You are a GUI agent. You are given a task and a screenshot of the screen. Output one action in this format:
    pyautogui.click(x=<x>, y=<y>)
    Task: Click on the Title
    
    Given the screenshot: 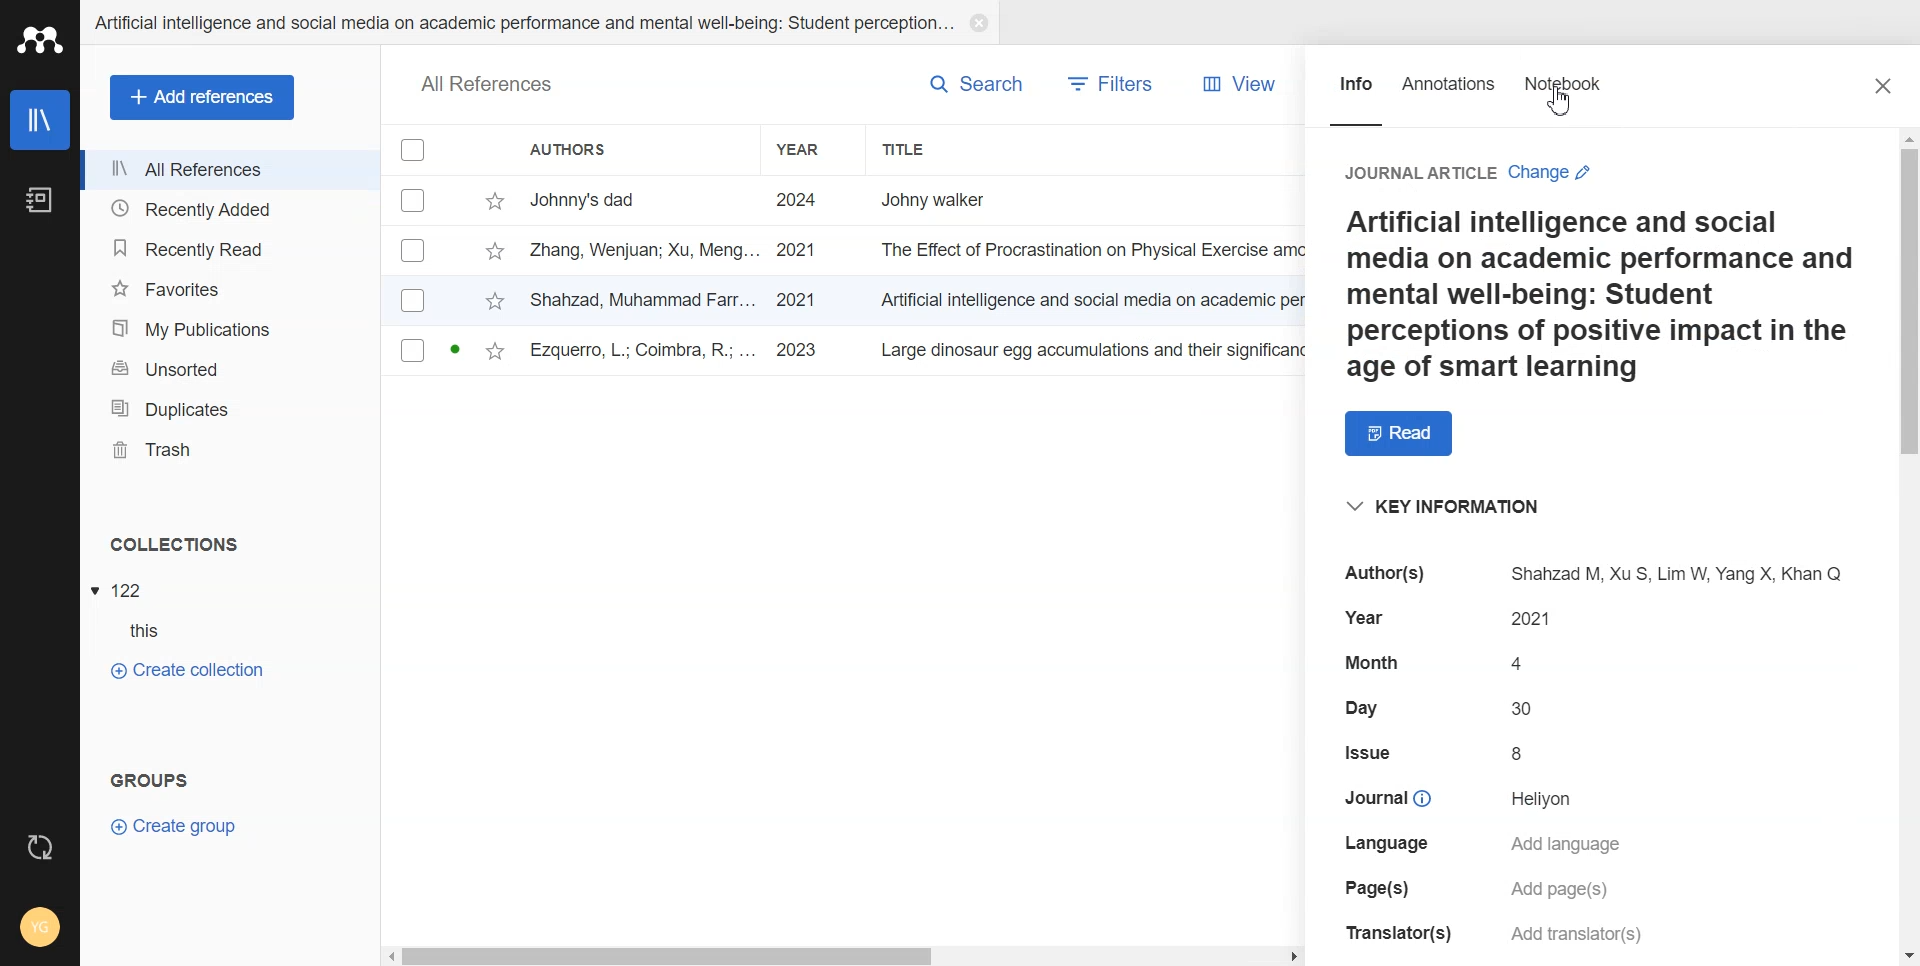 What is the action you would take?
    pyautogui.click(x=945, y=149)
    